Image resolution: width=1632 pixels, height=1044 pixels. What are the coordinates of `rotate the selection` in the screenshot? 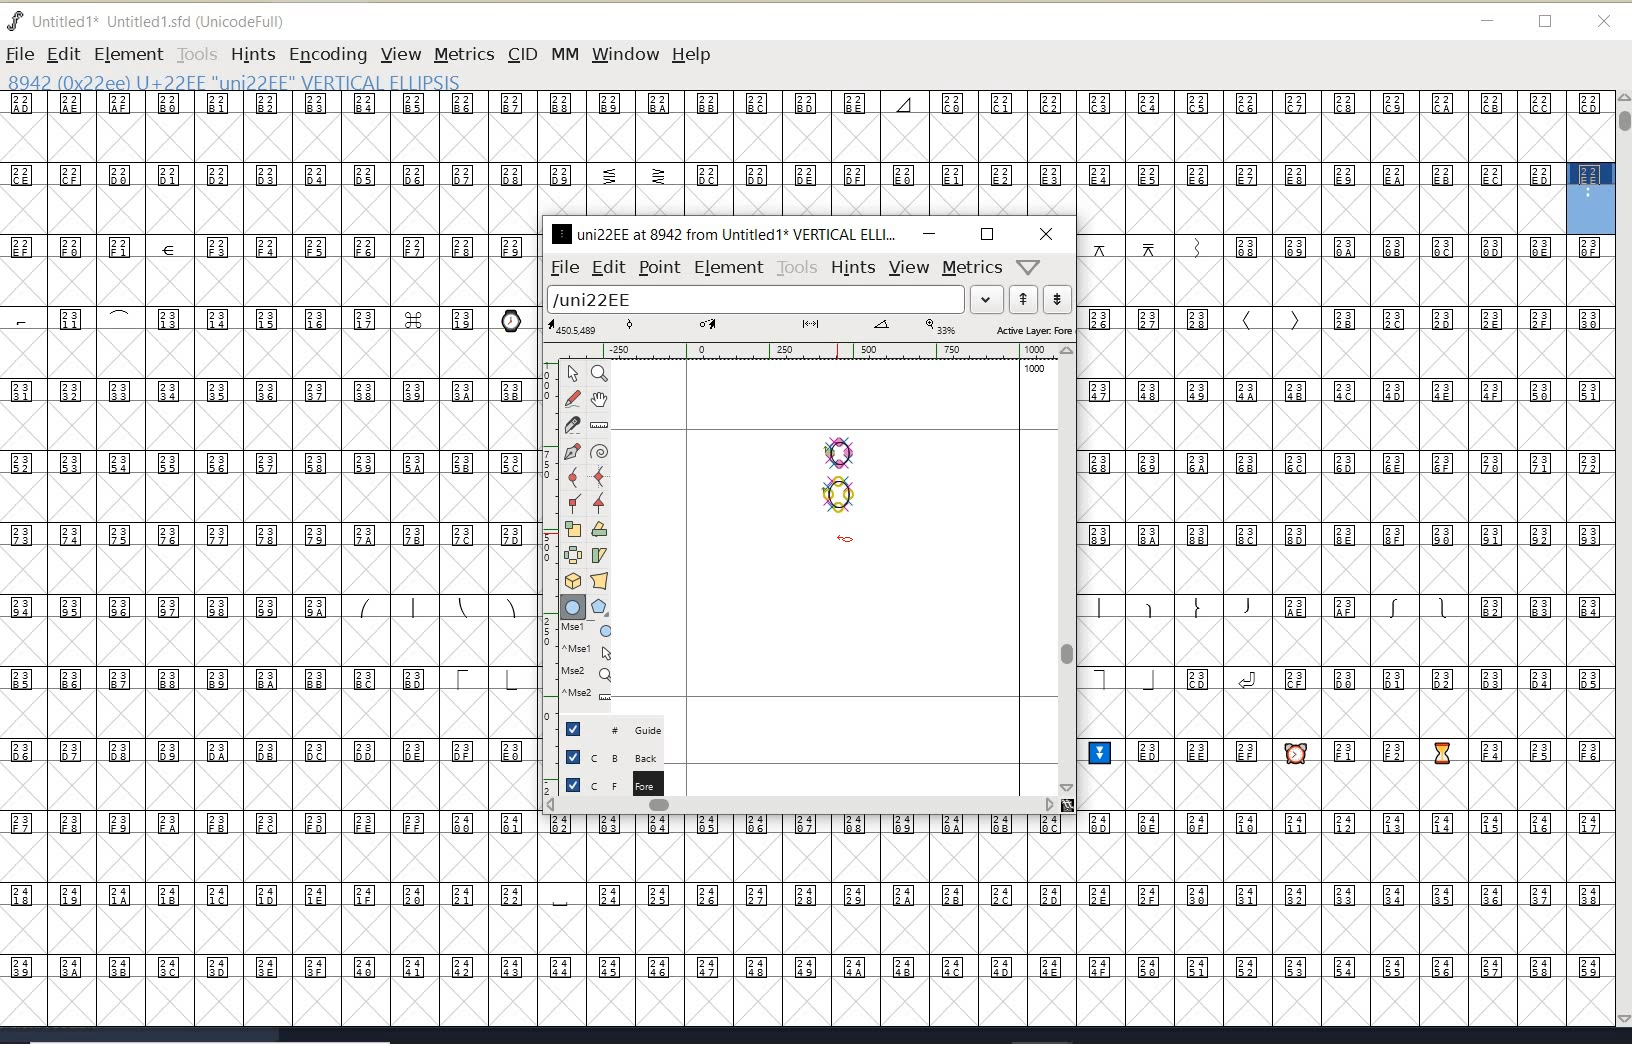 It's located at (600, 529).